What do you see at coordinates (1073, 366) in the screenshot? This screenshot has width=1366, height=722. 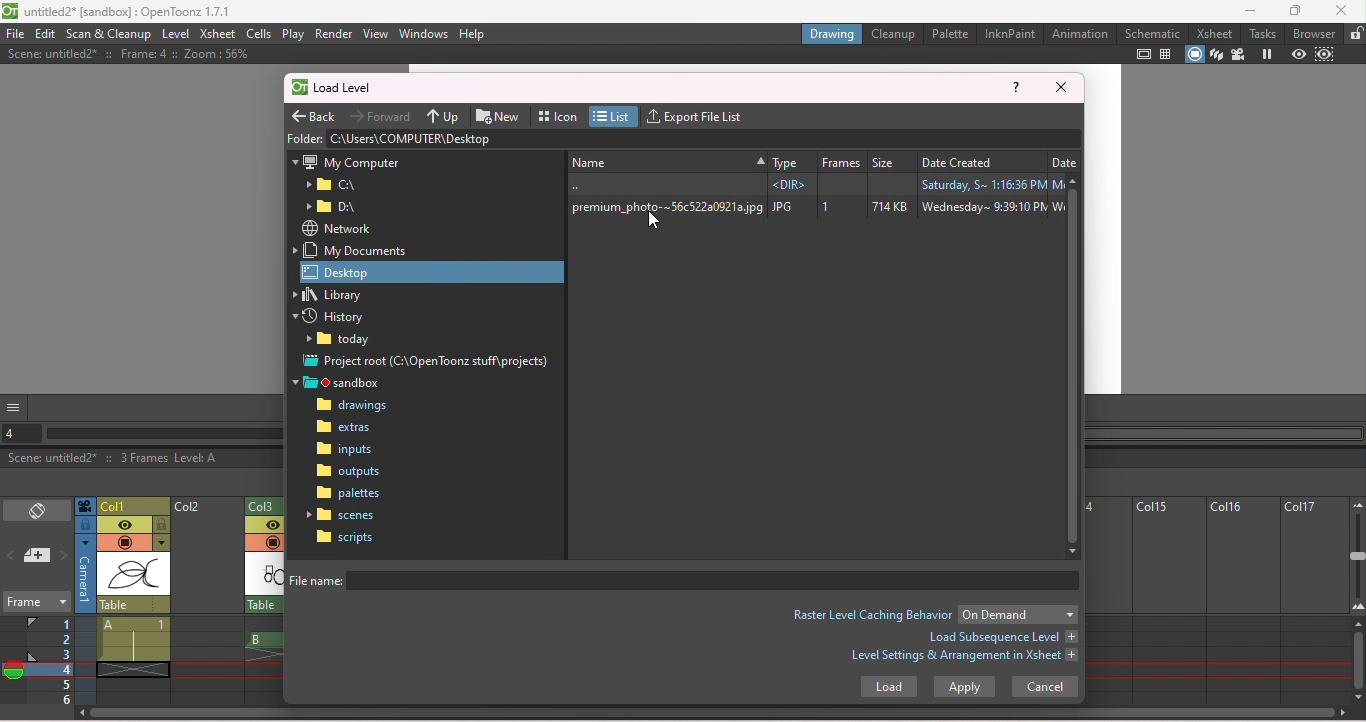 I see `Vertical scroll bar` at bounding box center [1073, 366].